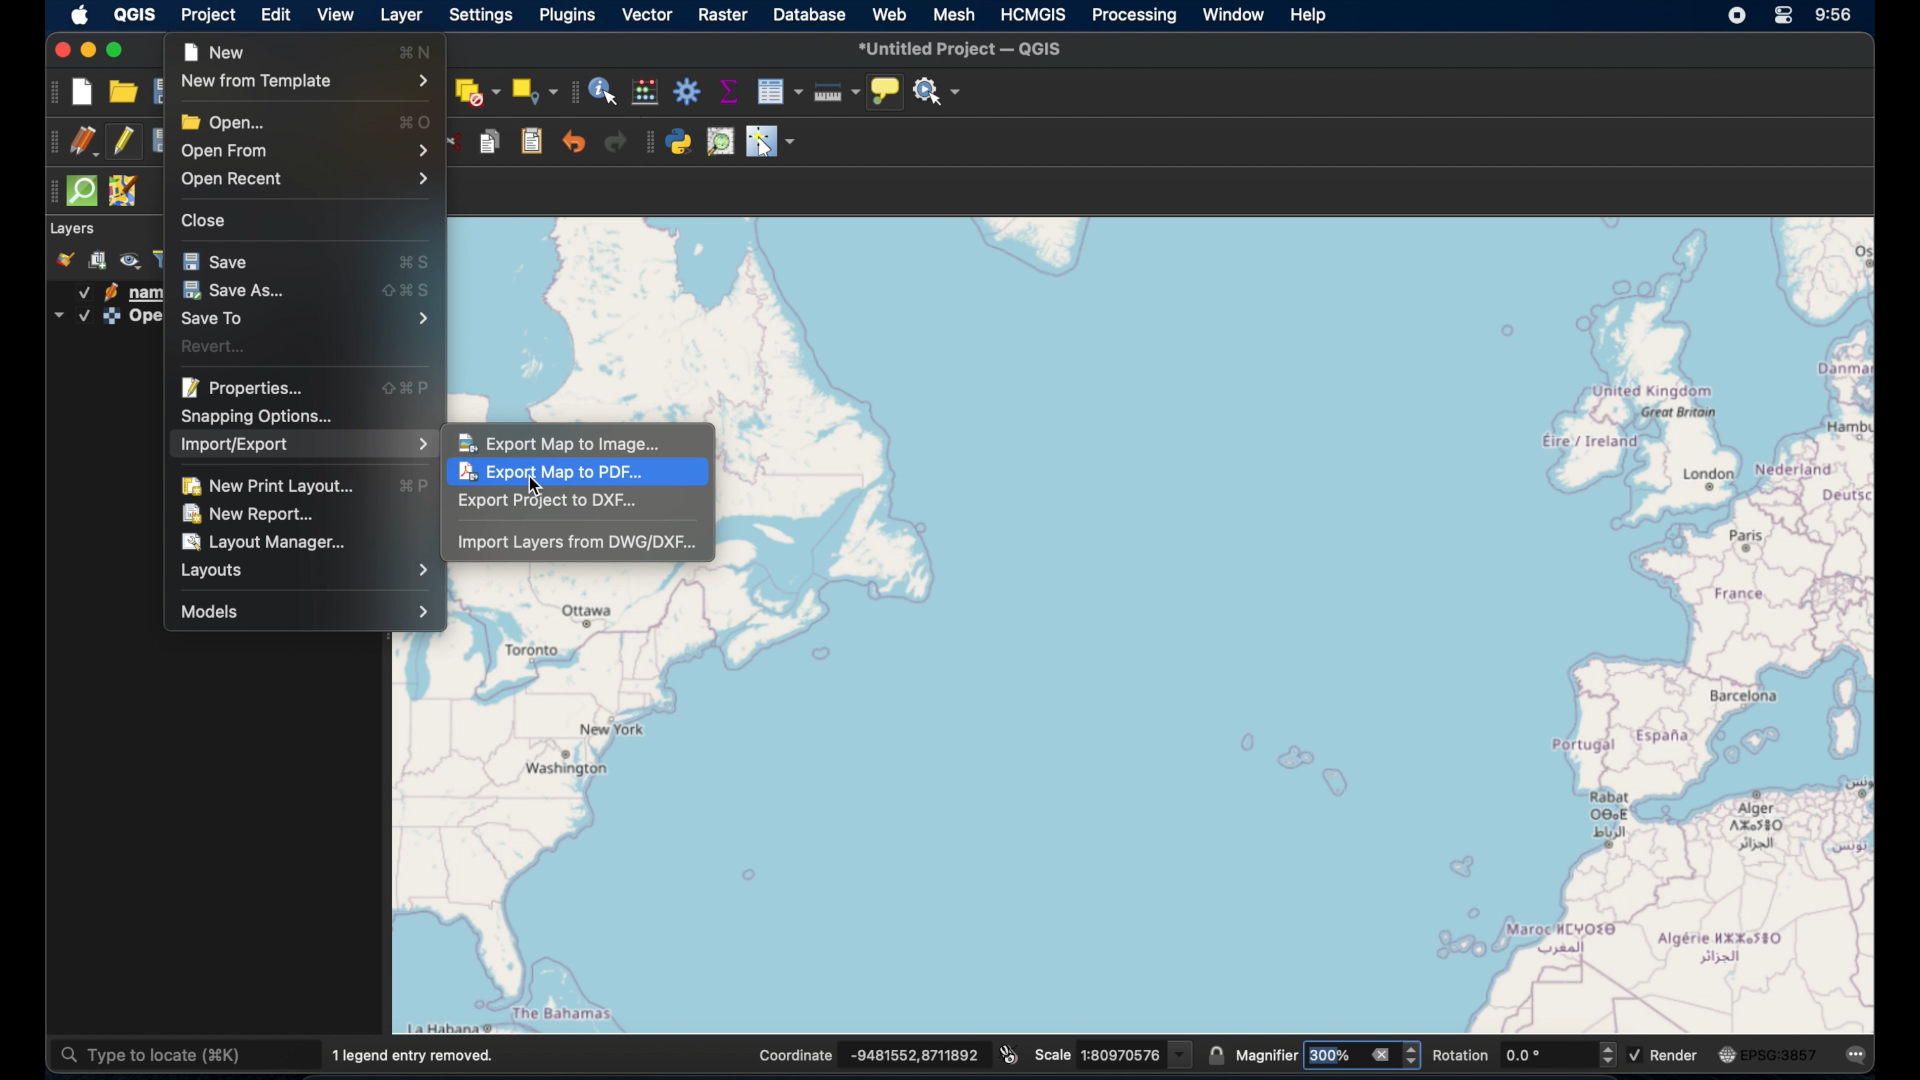 The image size is (1920, 1080). What do you see at coordinates (1135, 17) in the screenshot?
I see `processing` at bounding box center [1135, 17].